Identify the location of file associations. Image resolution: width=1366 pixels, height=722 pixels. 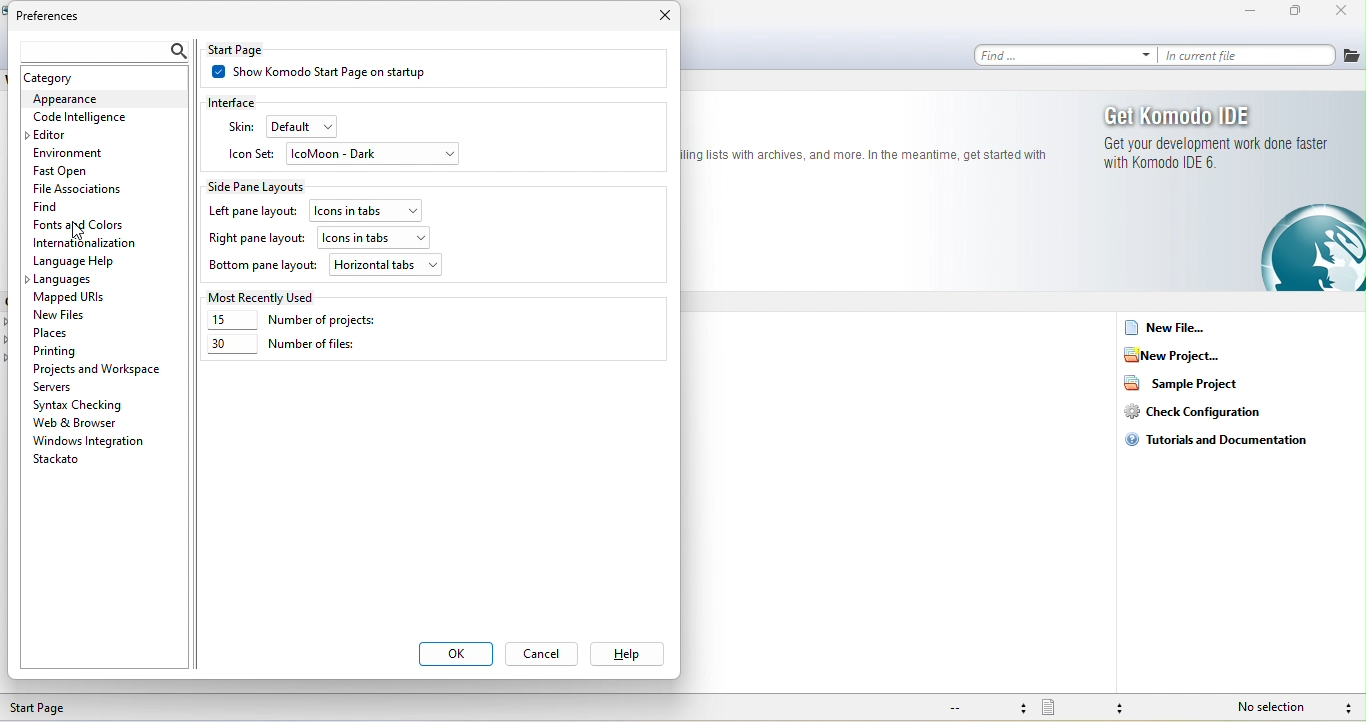
(80, 190).